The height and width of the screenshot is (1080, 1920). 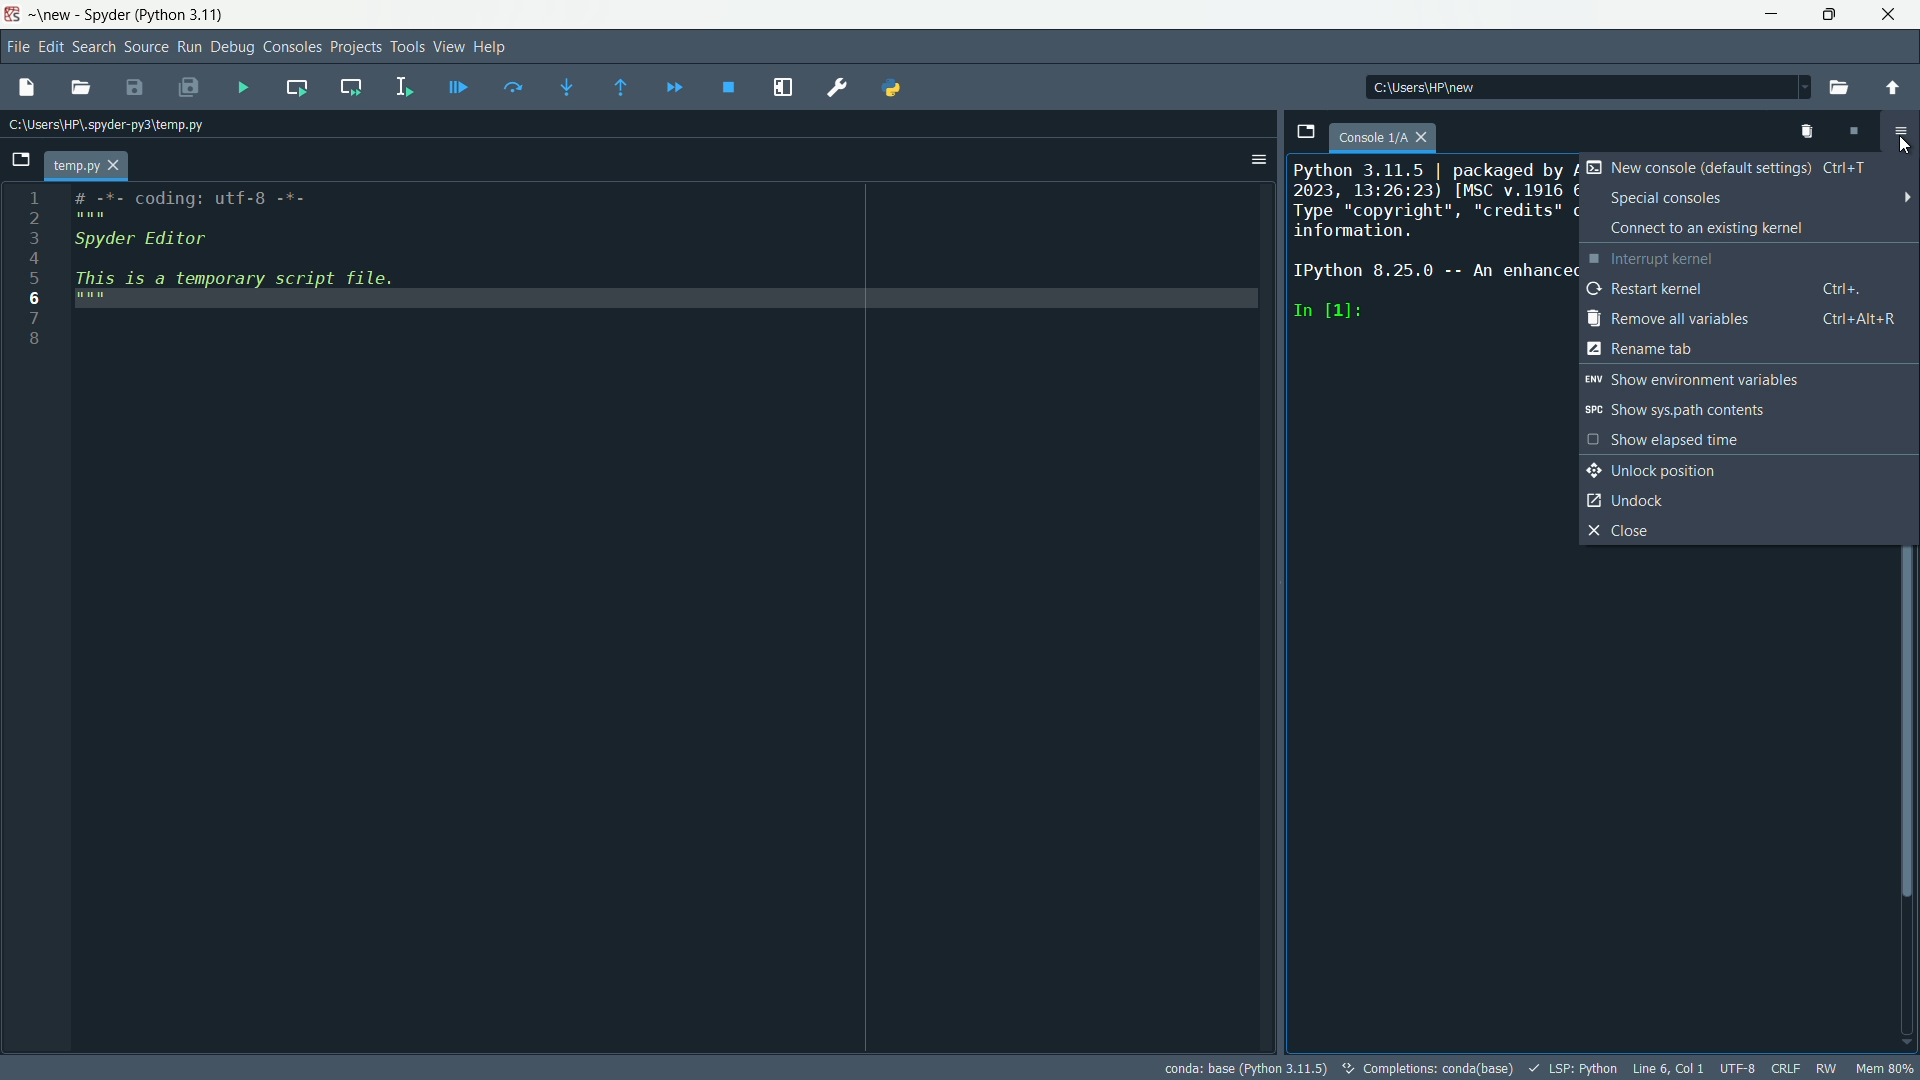 What do you see at coordinates (233, 47) in the screenshot?
I see `debug menu` at bounding box center [233, 47].